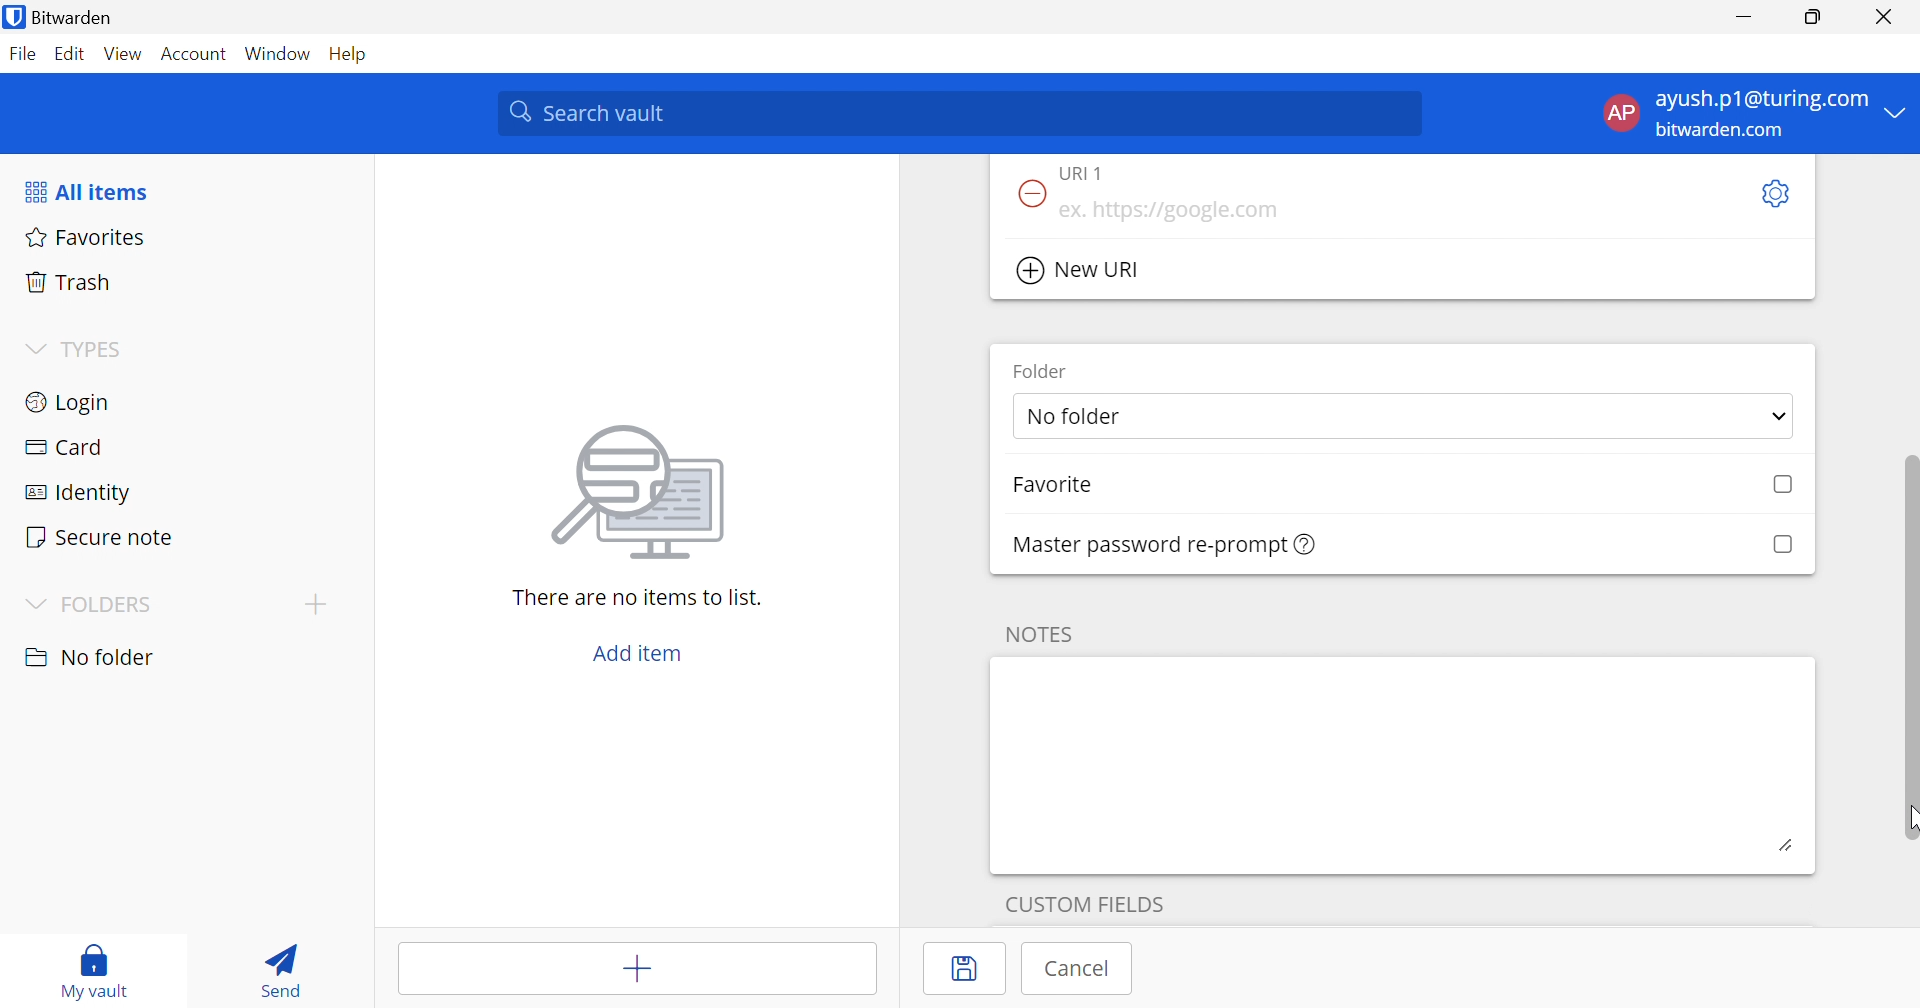  I want to click on Send, so click(275, 966).